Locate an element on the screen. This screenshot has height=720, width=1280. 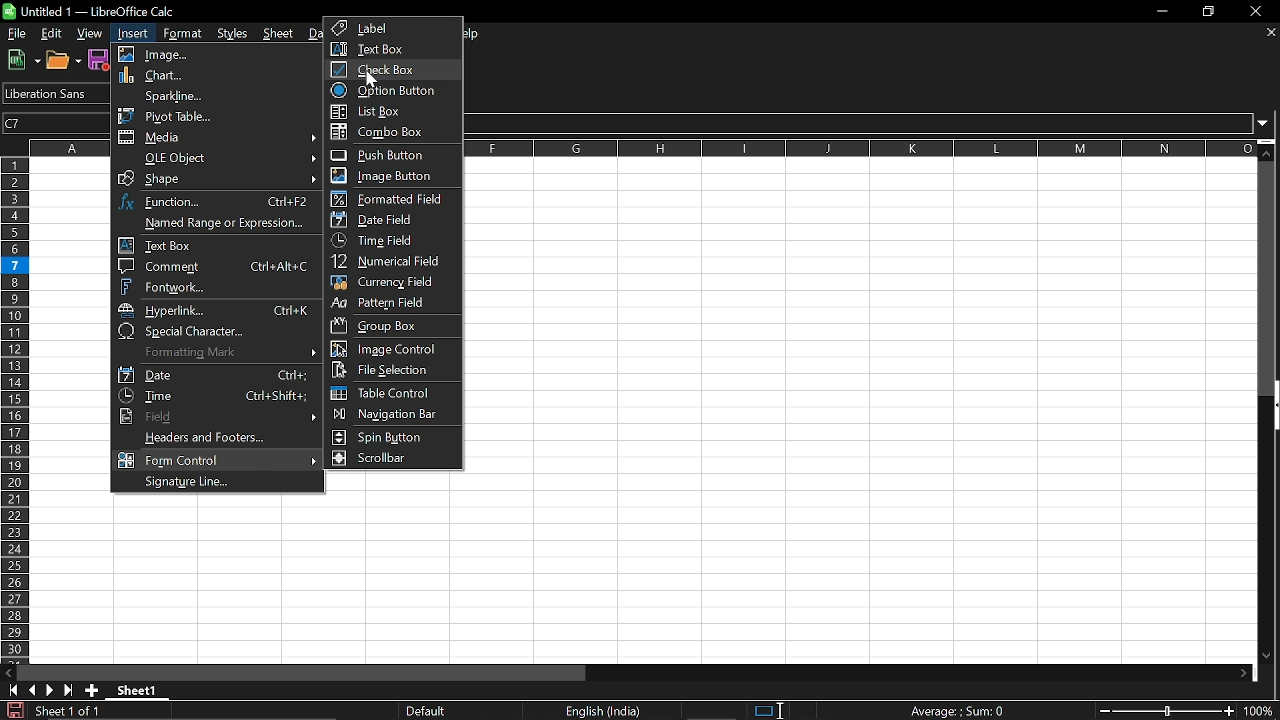
Time is located at coordinates (217, 396).